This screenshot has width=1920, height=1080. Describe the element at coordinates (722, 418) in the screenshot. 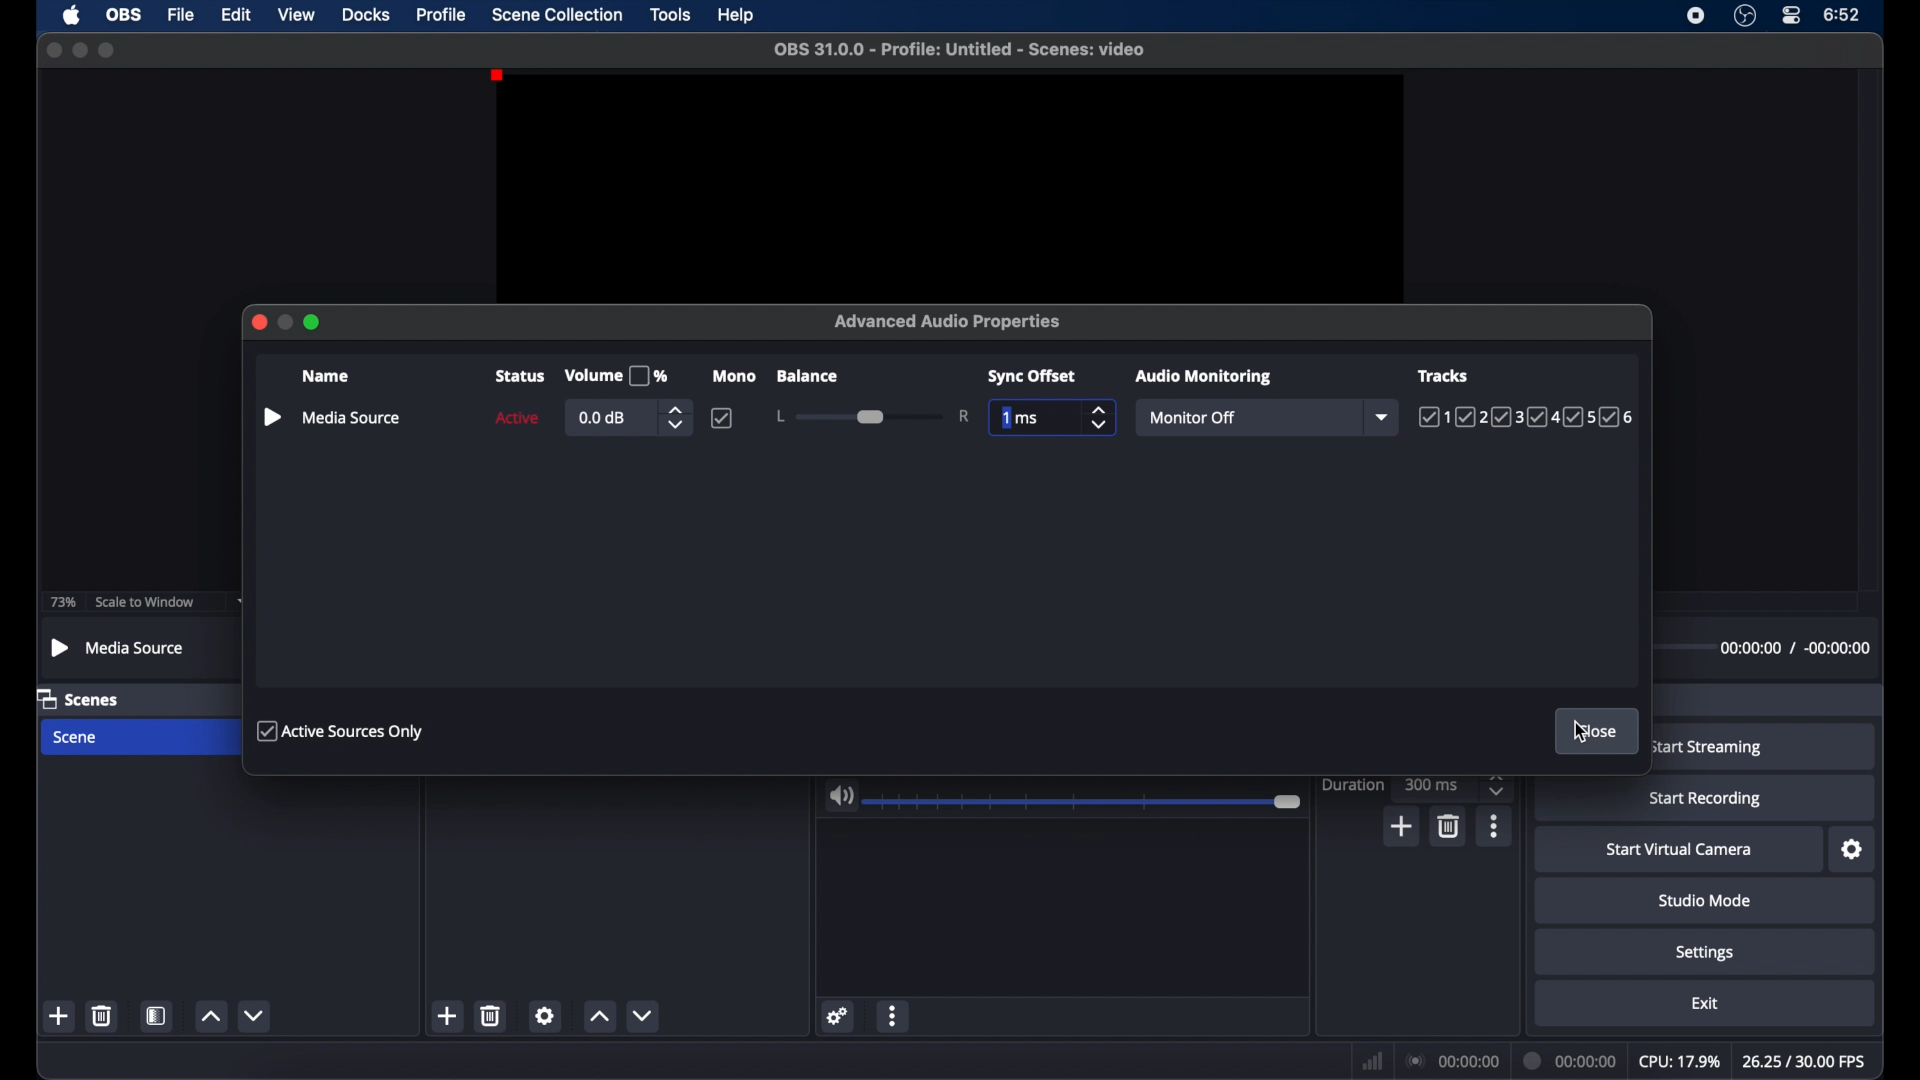

I see `checkbox` at that location.